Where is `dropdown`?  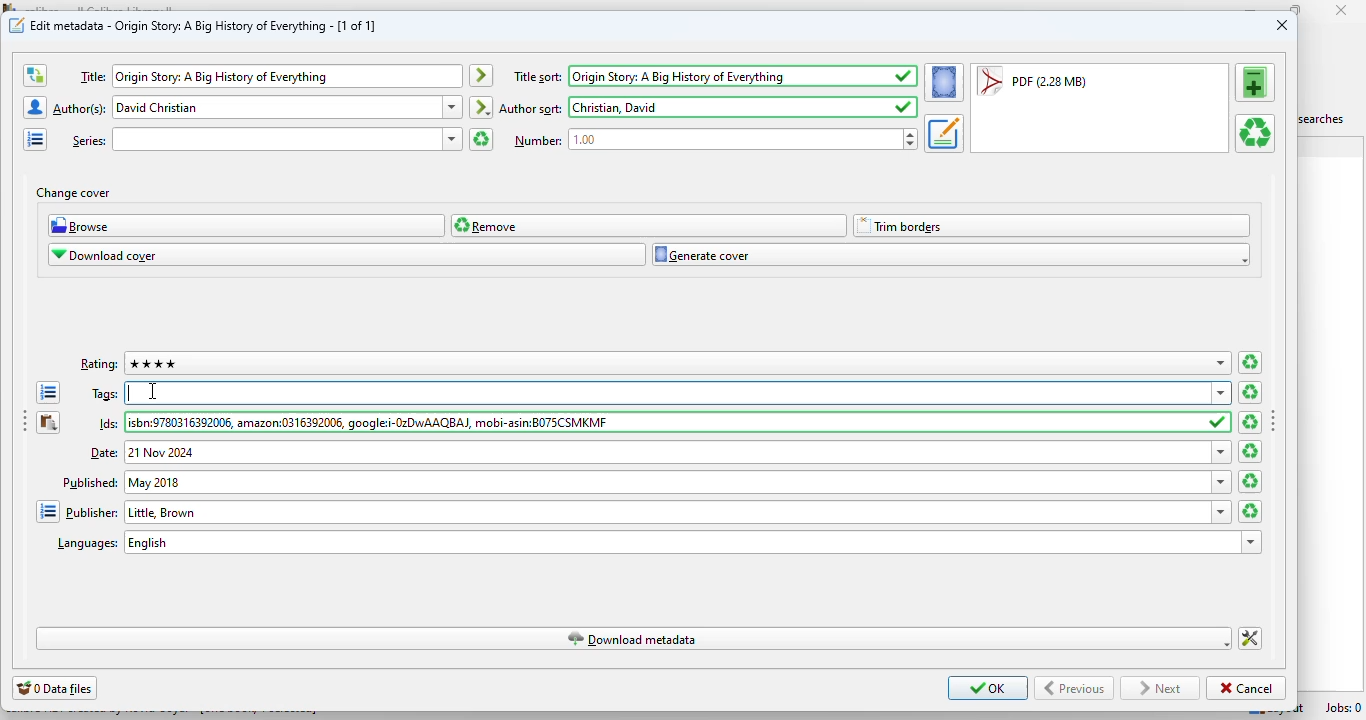 dropdown is located at coordinates (1222, 481).